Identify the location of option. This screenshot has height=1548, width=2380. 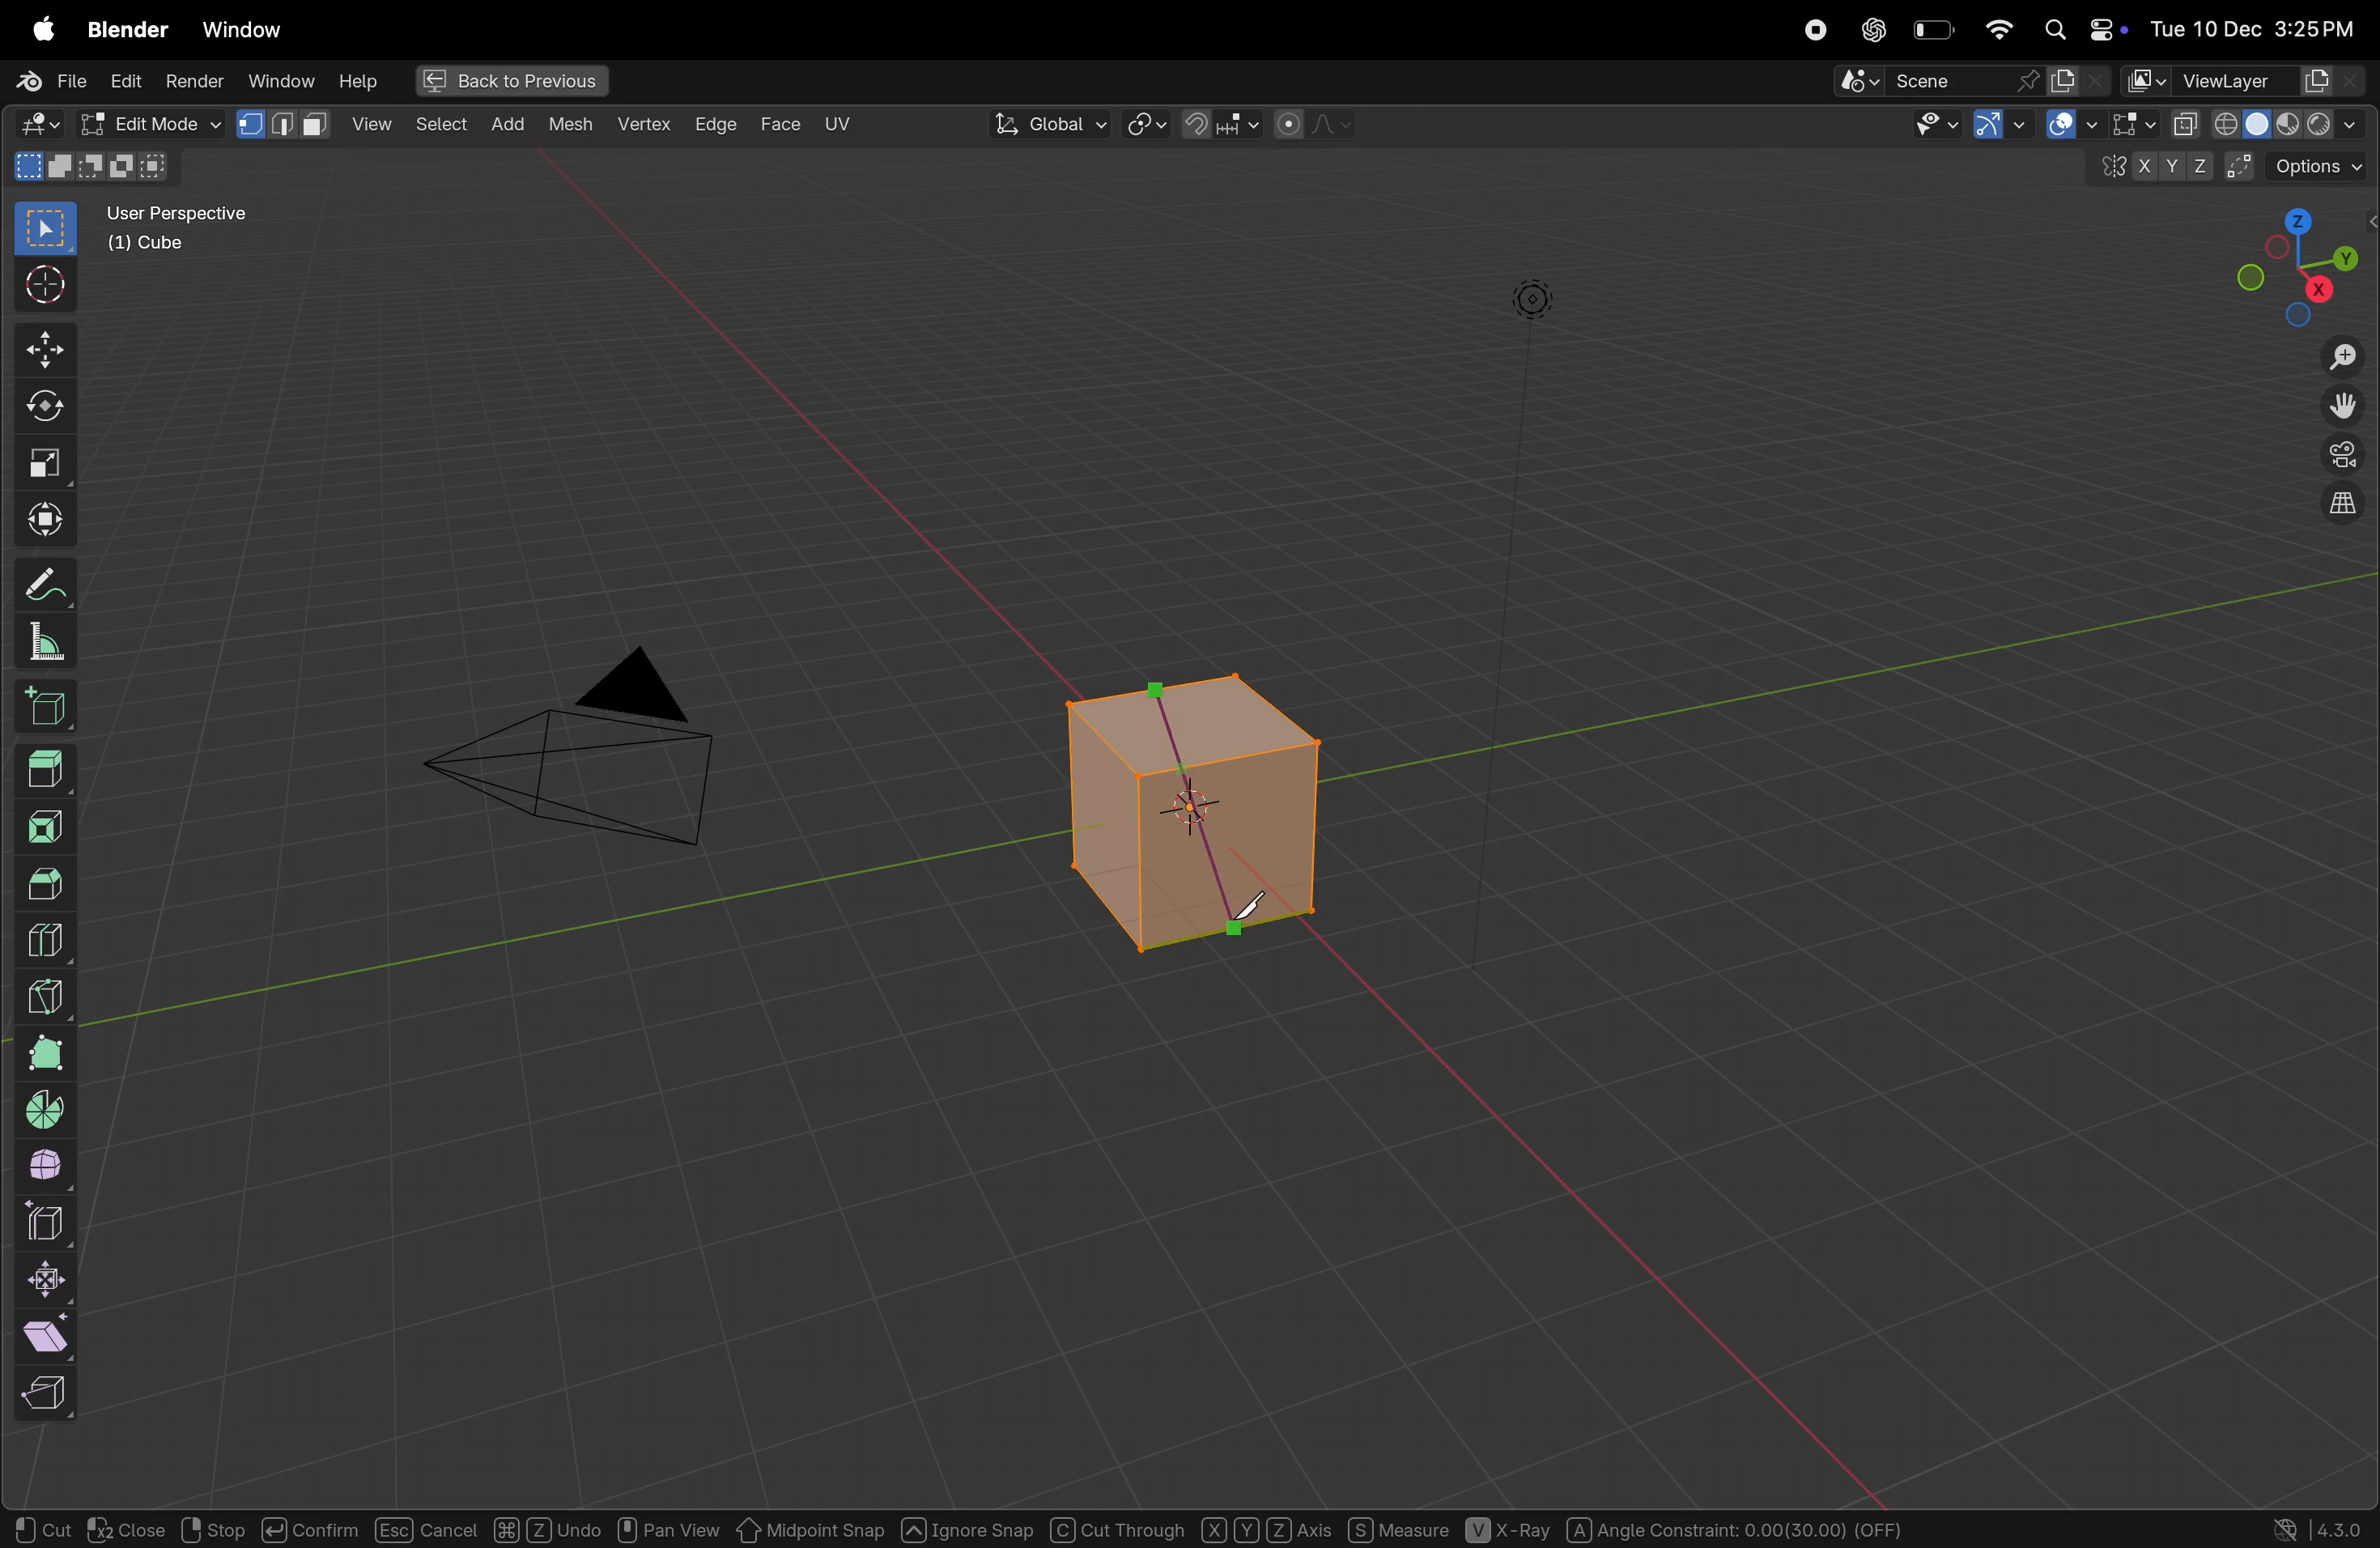
(2303, 165).